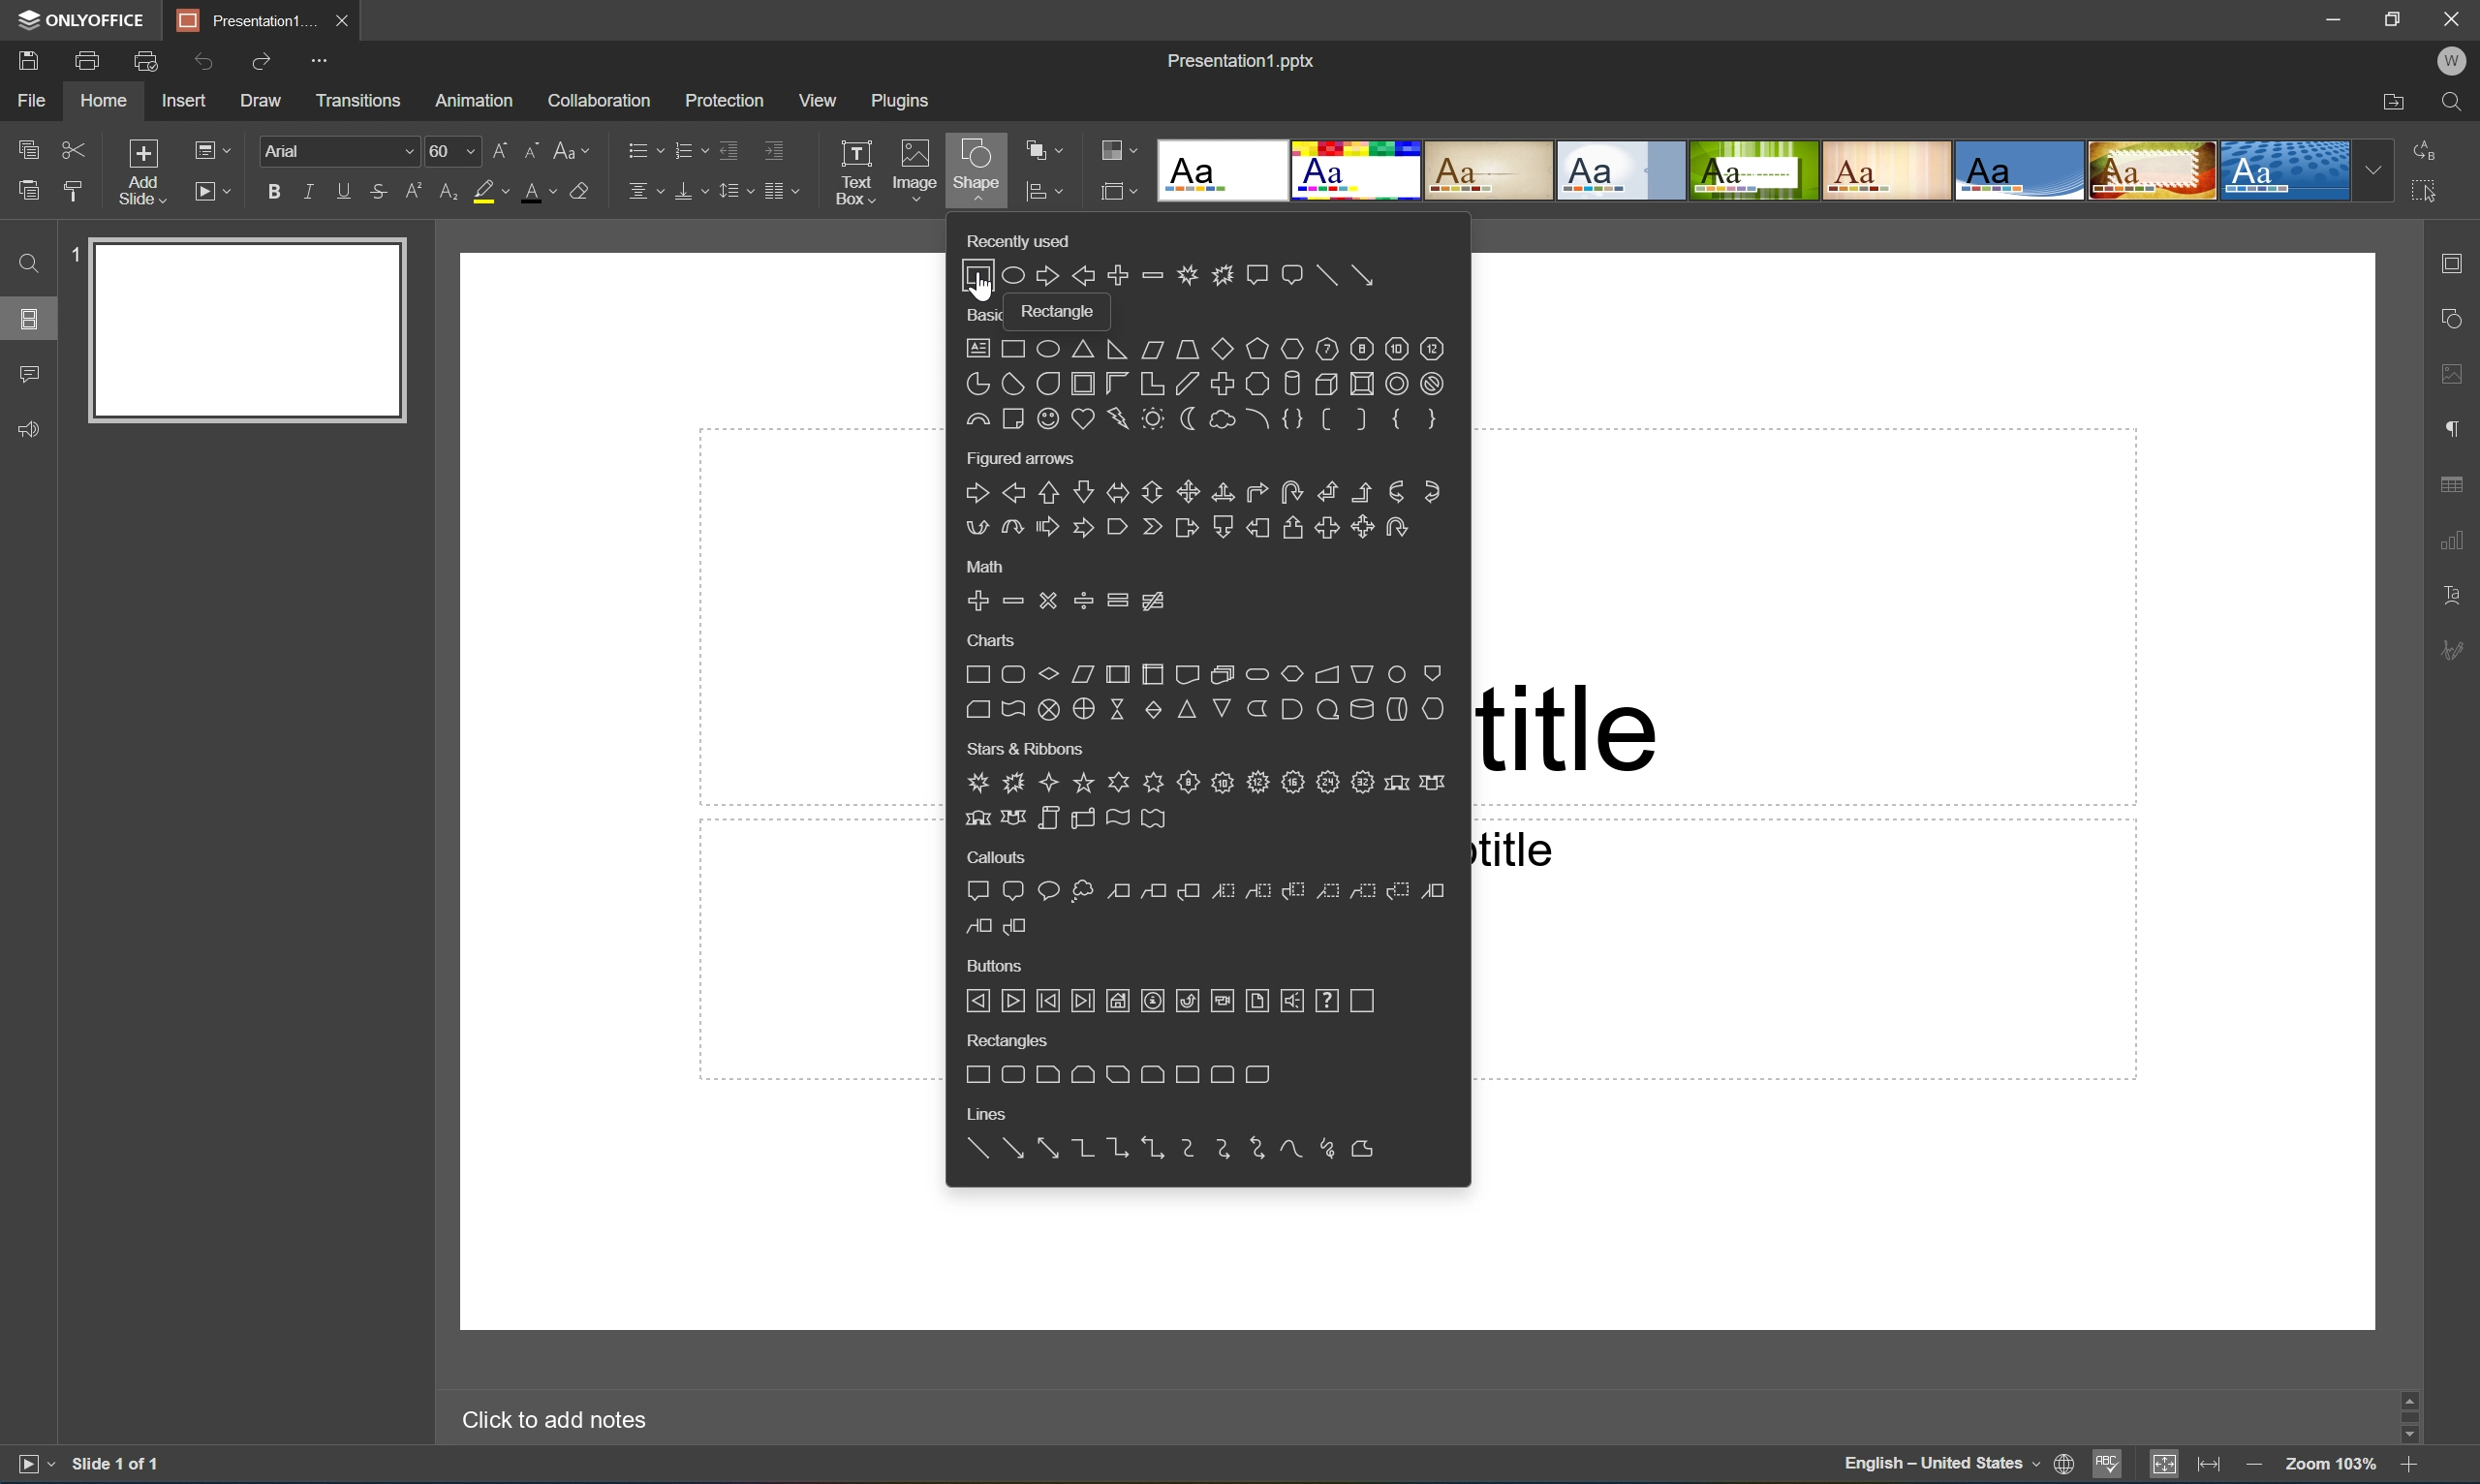 This screenshot has width=2480, height=1484. I want to click on Zoom out, so click(2252, 1465).